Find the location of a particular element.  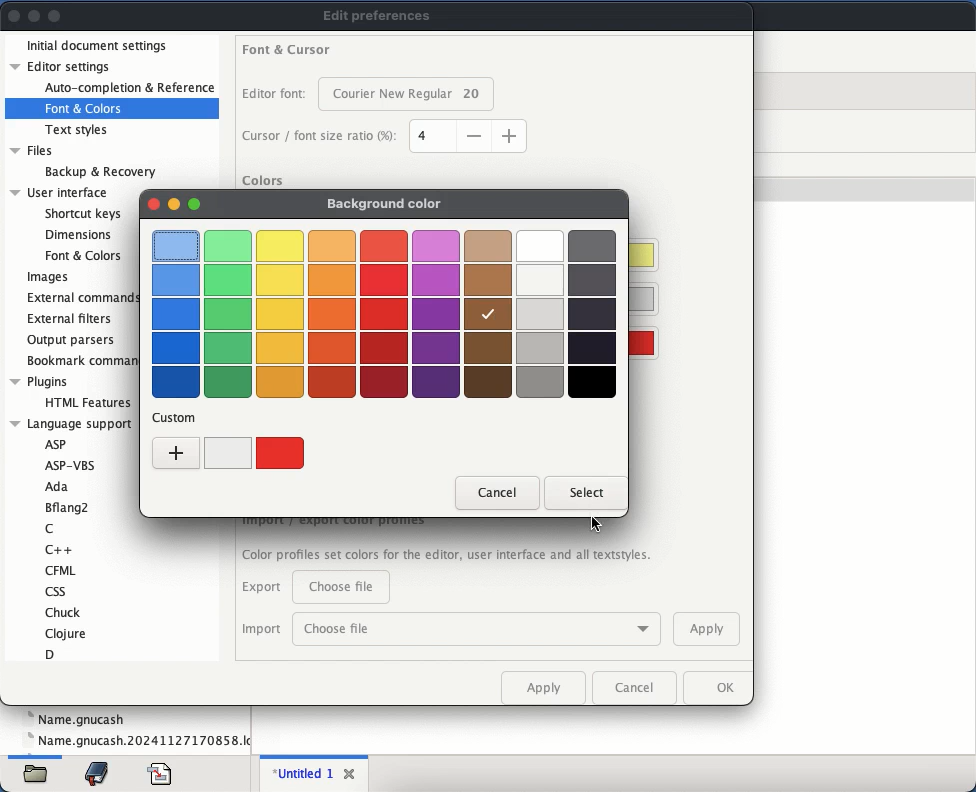

C++ is located at coordinates (54, 549).